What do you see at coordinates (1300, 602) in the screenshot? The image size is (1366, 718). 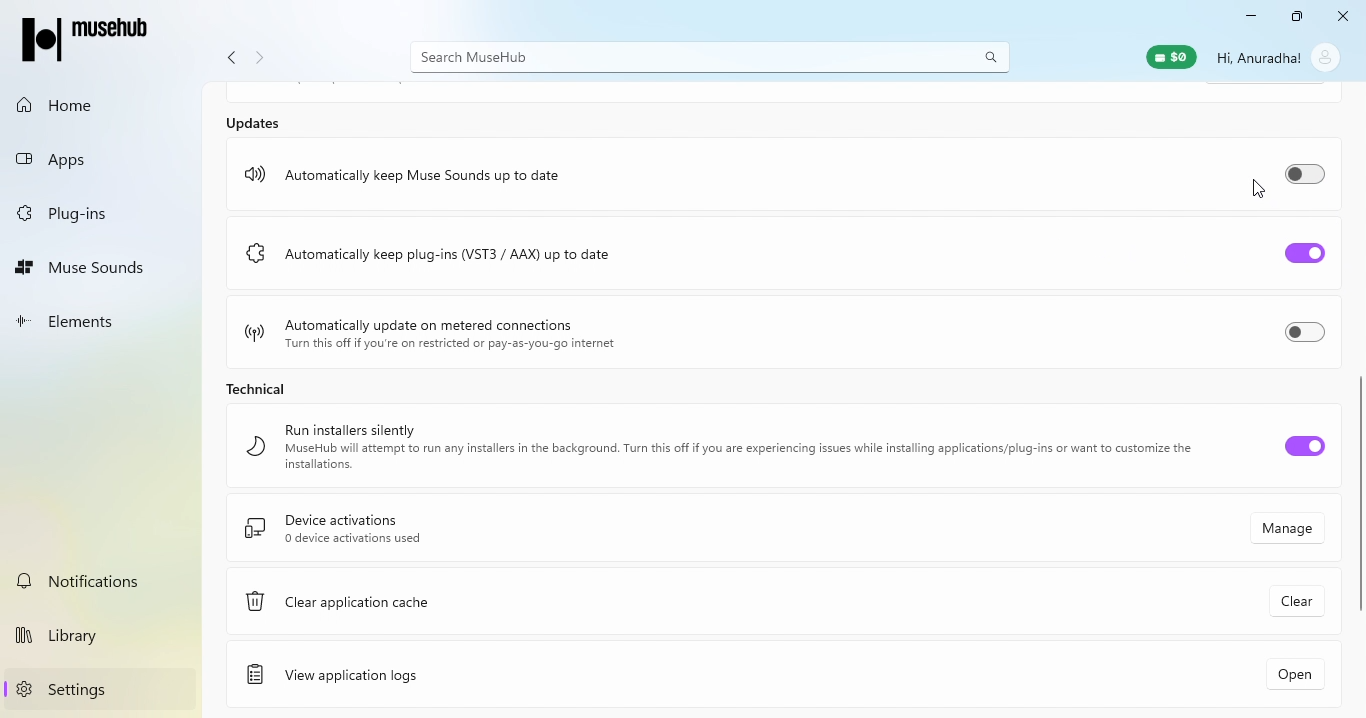 I see `Clear` at bounding box center [1300, 602].